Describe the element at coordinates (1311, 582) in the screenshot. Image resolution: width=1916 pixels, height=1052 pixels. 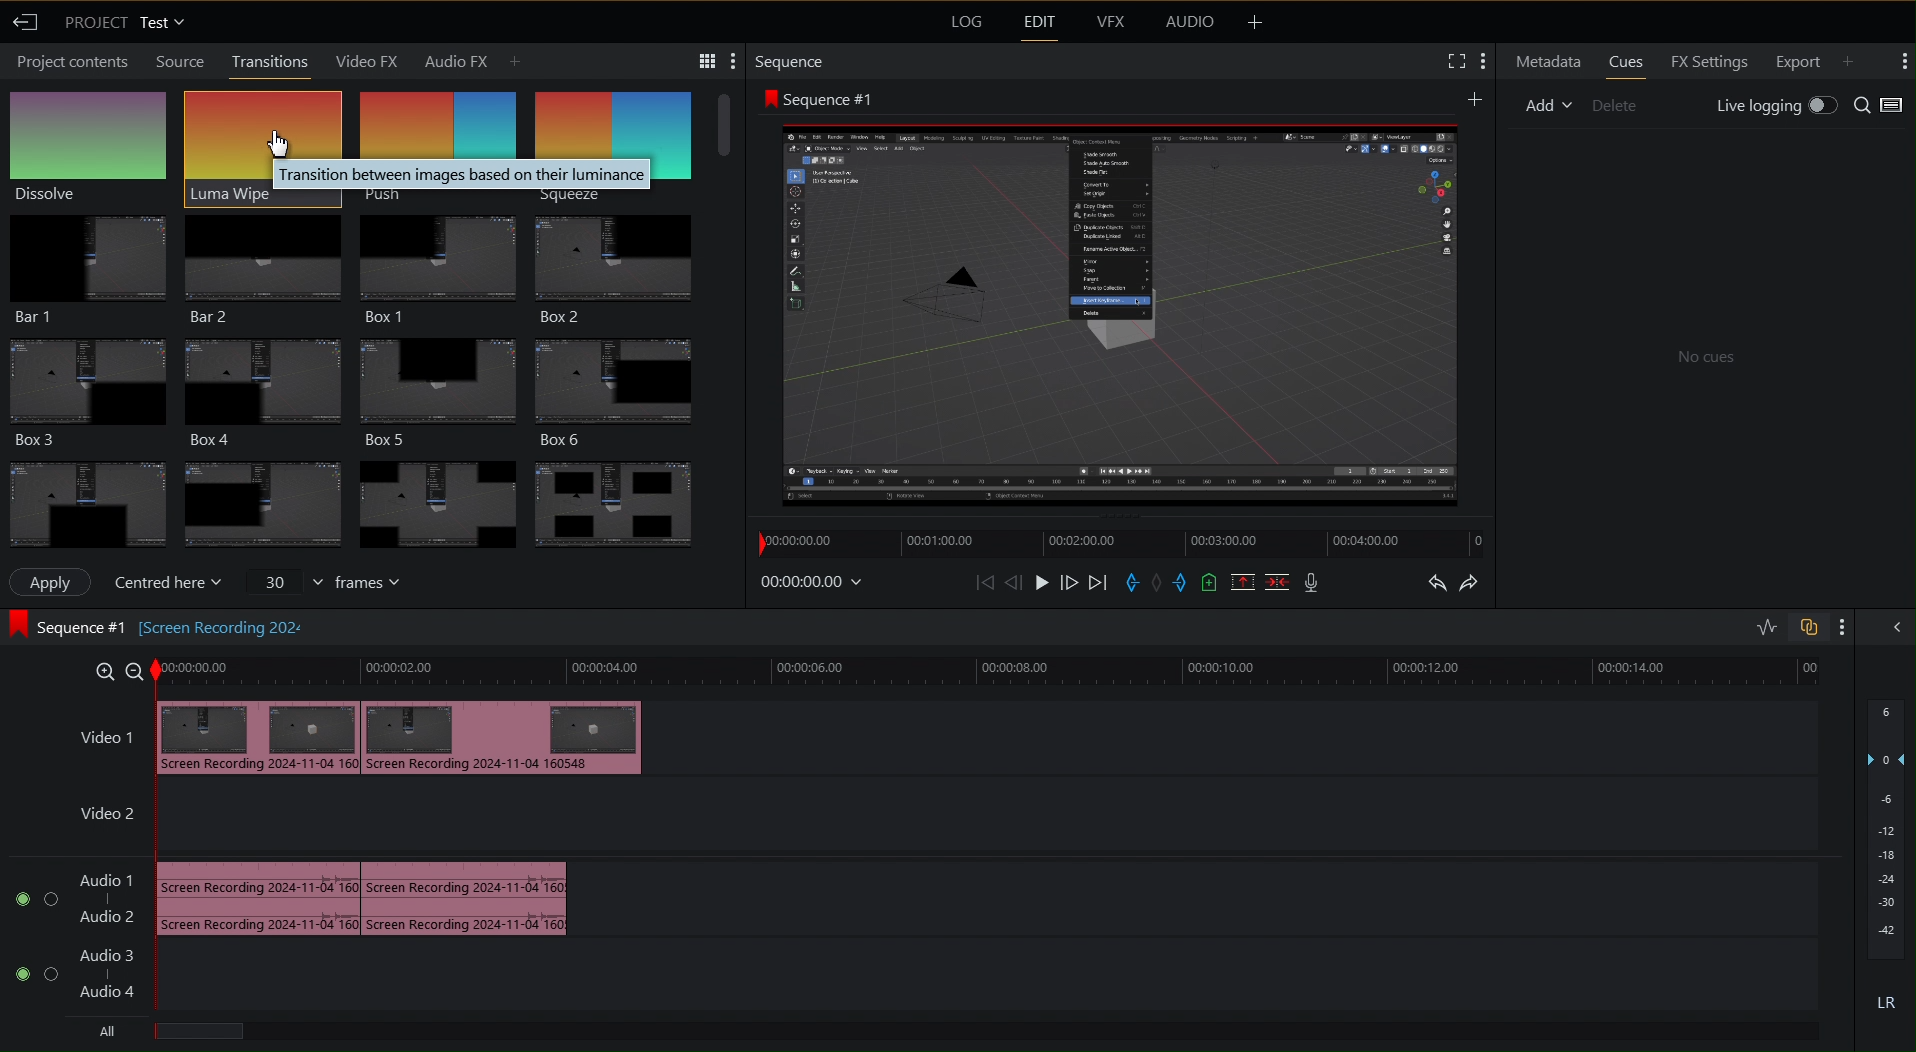
I see `Mic` at that location.